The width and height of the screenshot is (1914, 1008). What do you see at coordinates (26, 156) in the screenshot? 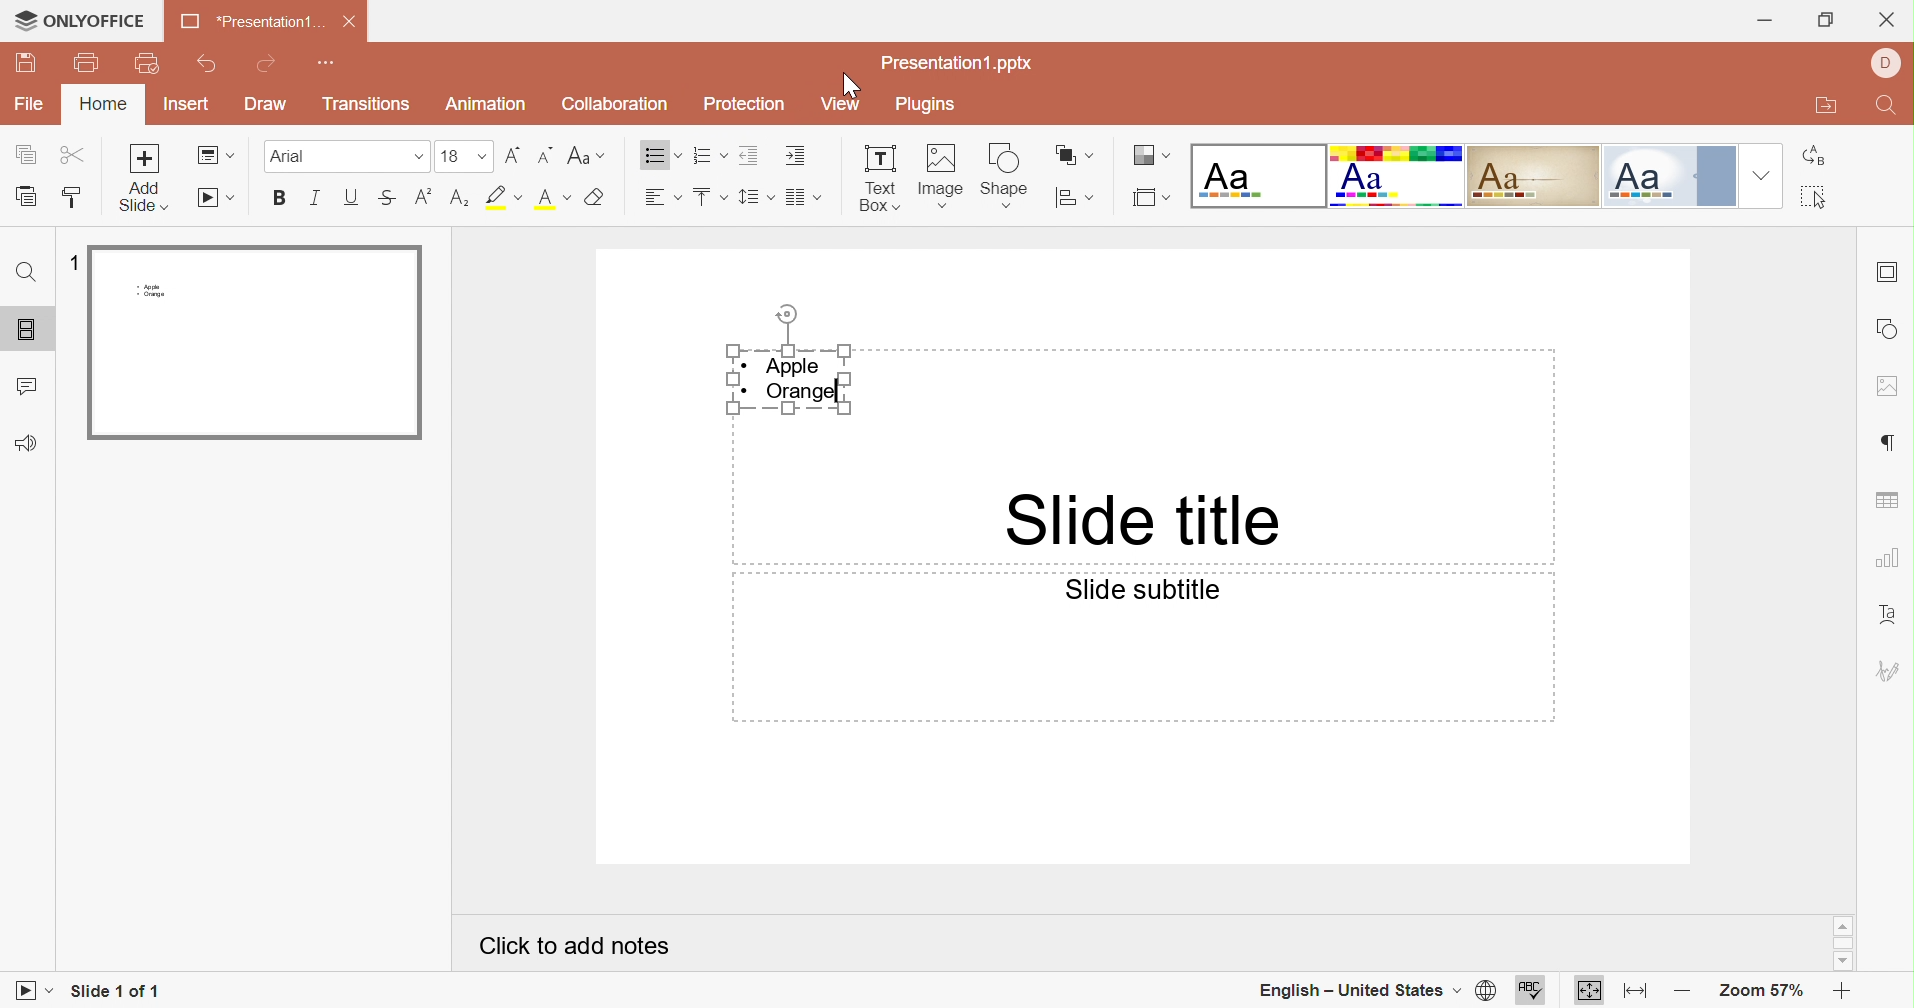
I see `Copy` at bounding box center [26, 156].